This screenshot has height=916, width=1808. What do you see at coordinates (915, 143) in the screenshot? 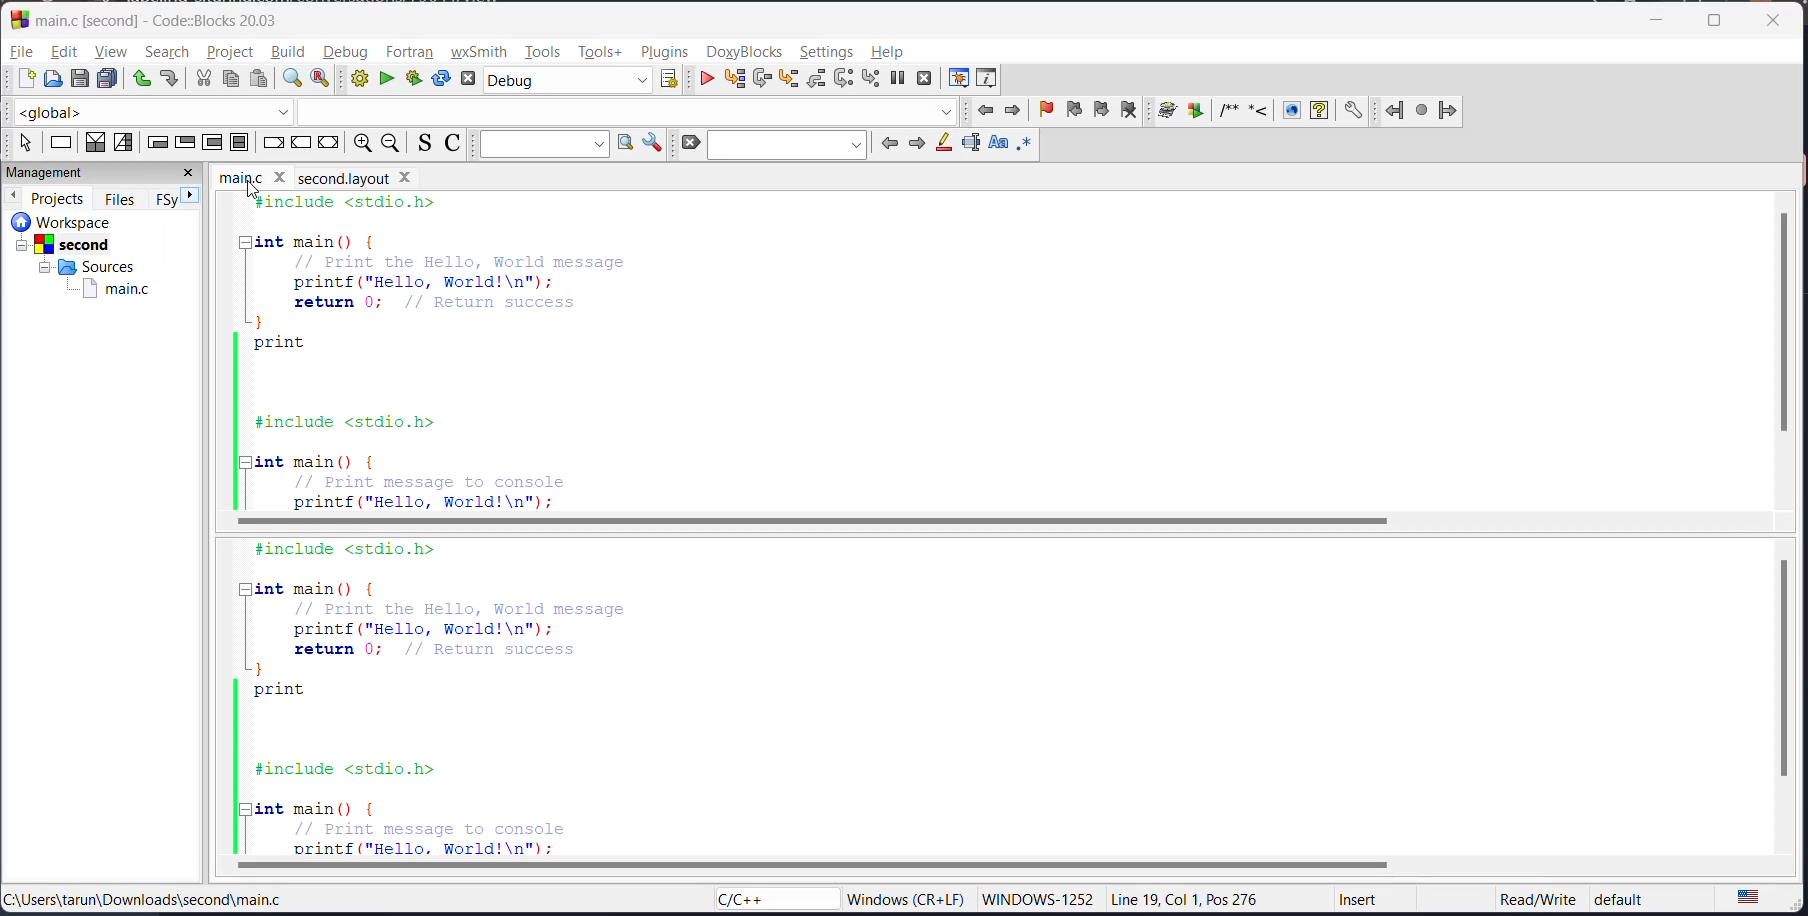
I see `next` at bounding box center [915, 143].